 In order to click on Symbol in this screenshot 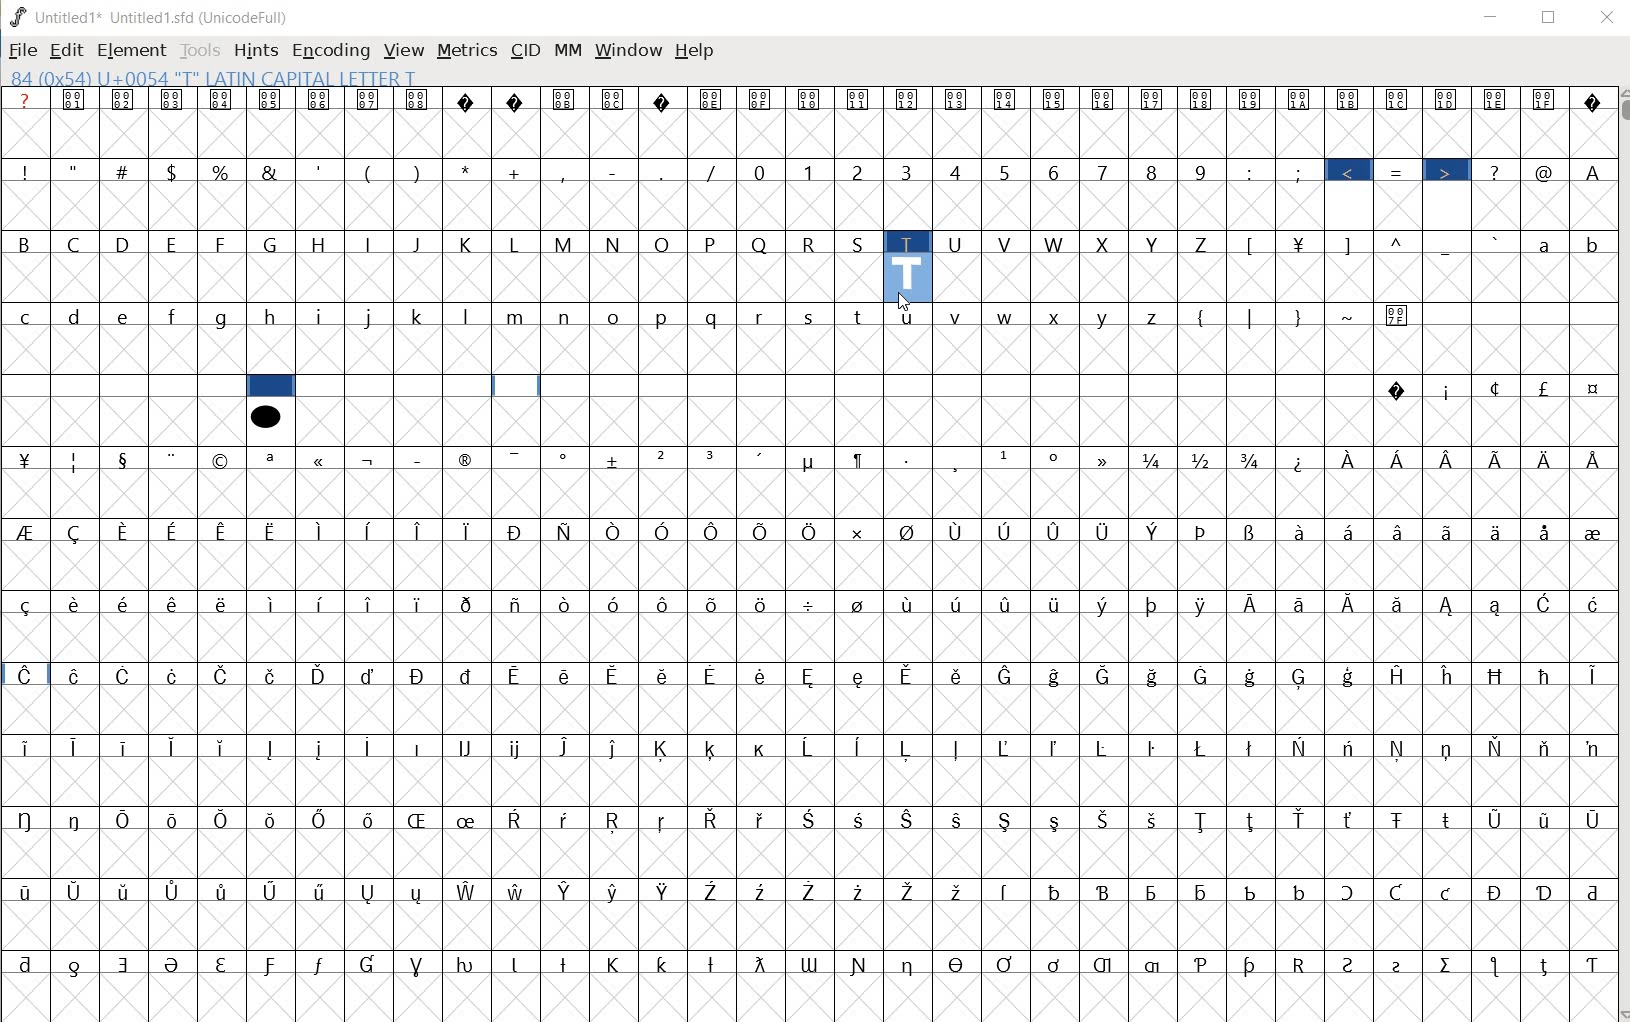, I will do `click(1255, 964)`.